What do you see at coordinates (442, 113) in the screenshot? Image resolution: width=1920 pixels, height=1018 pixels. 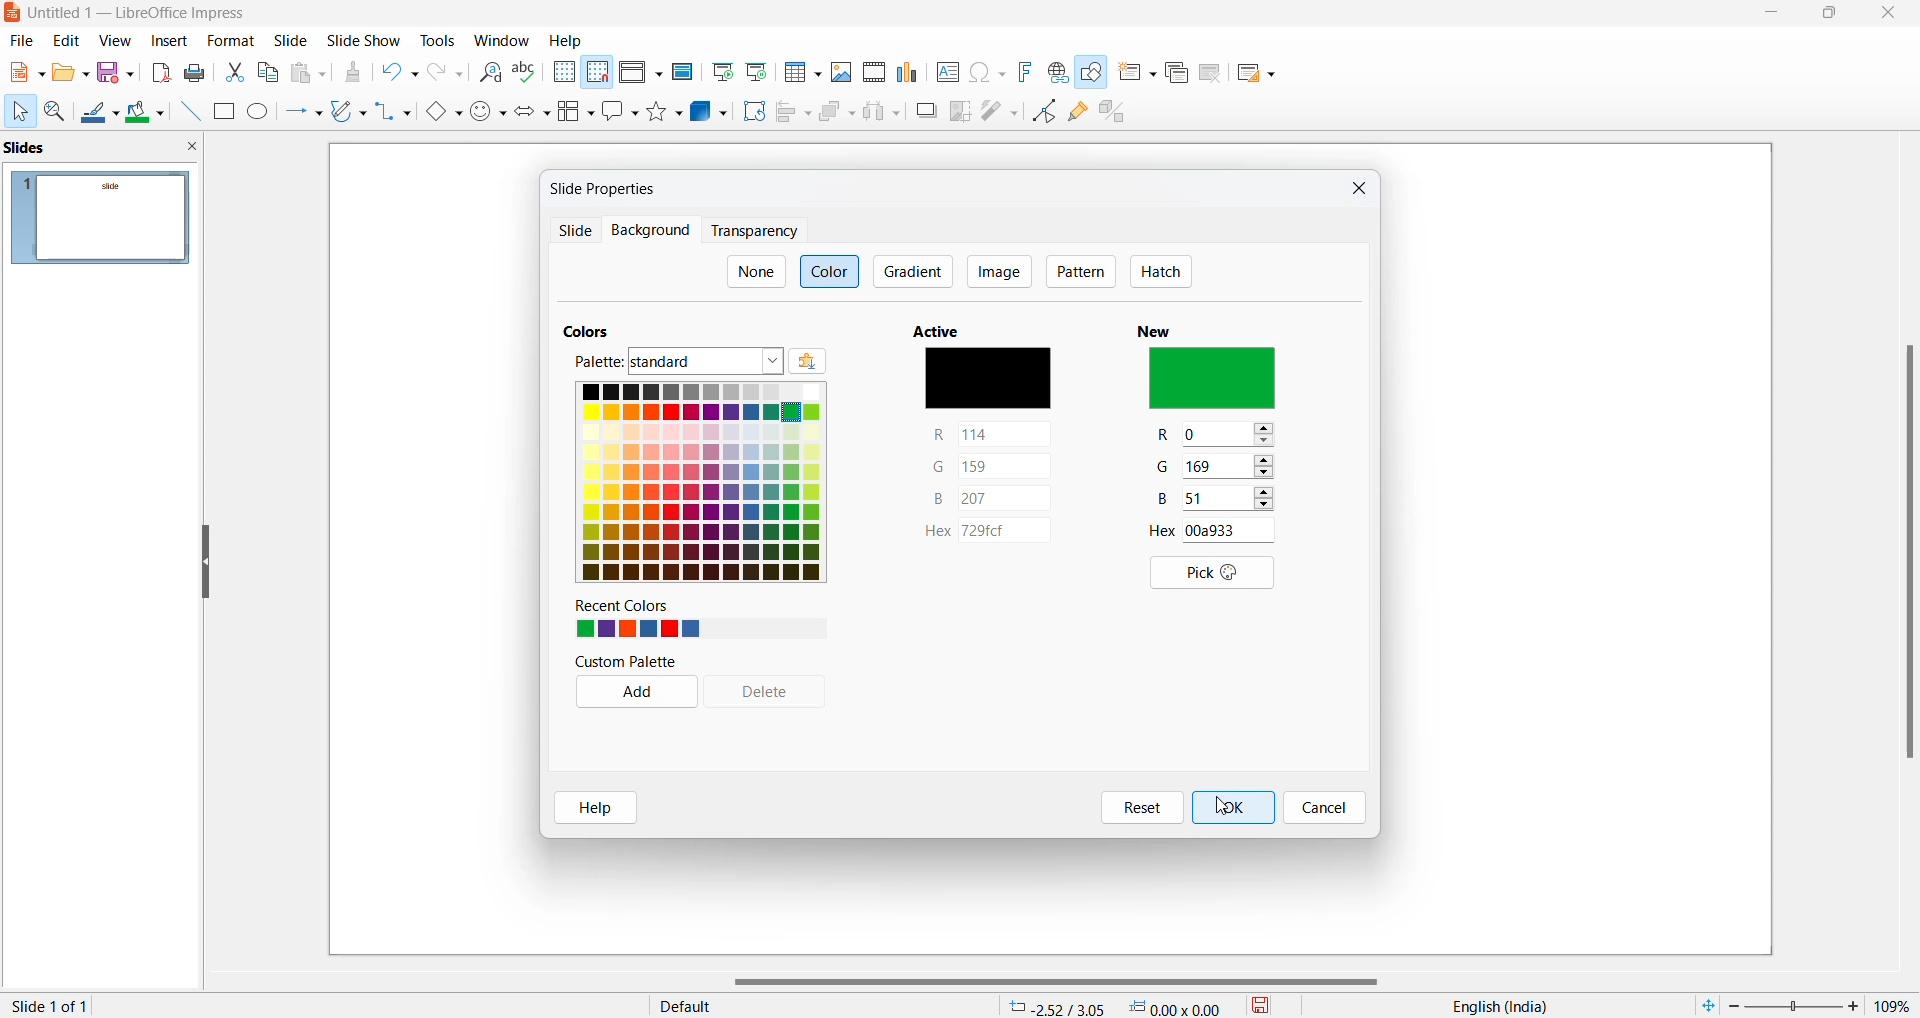 I see `basic shapes` at bounding box center [442, 113].